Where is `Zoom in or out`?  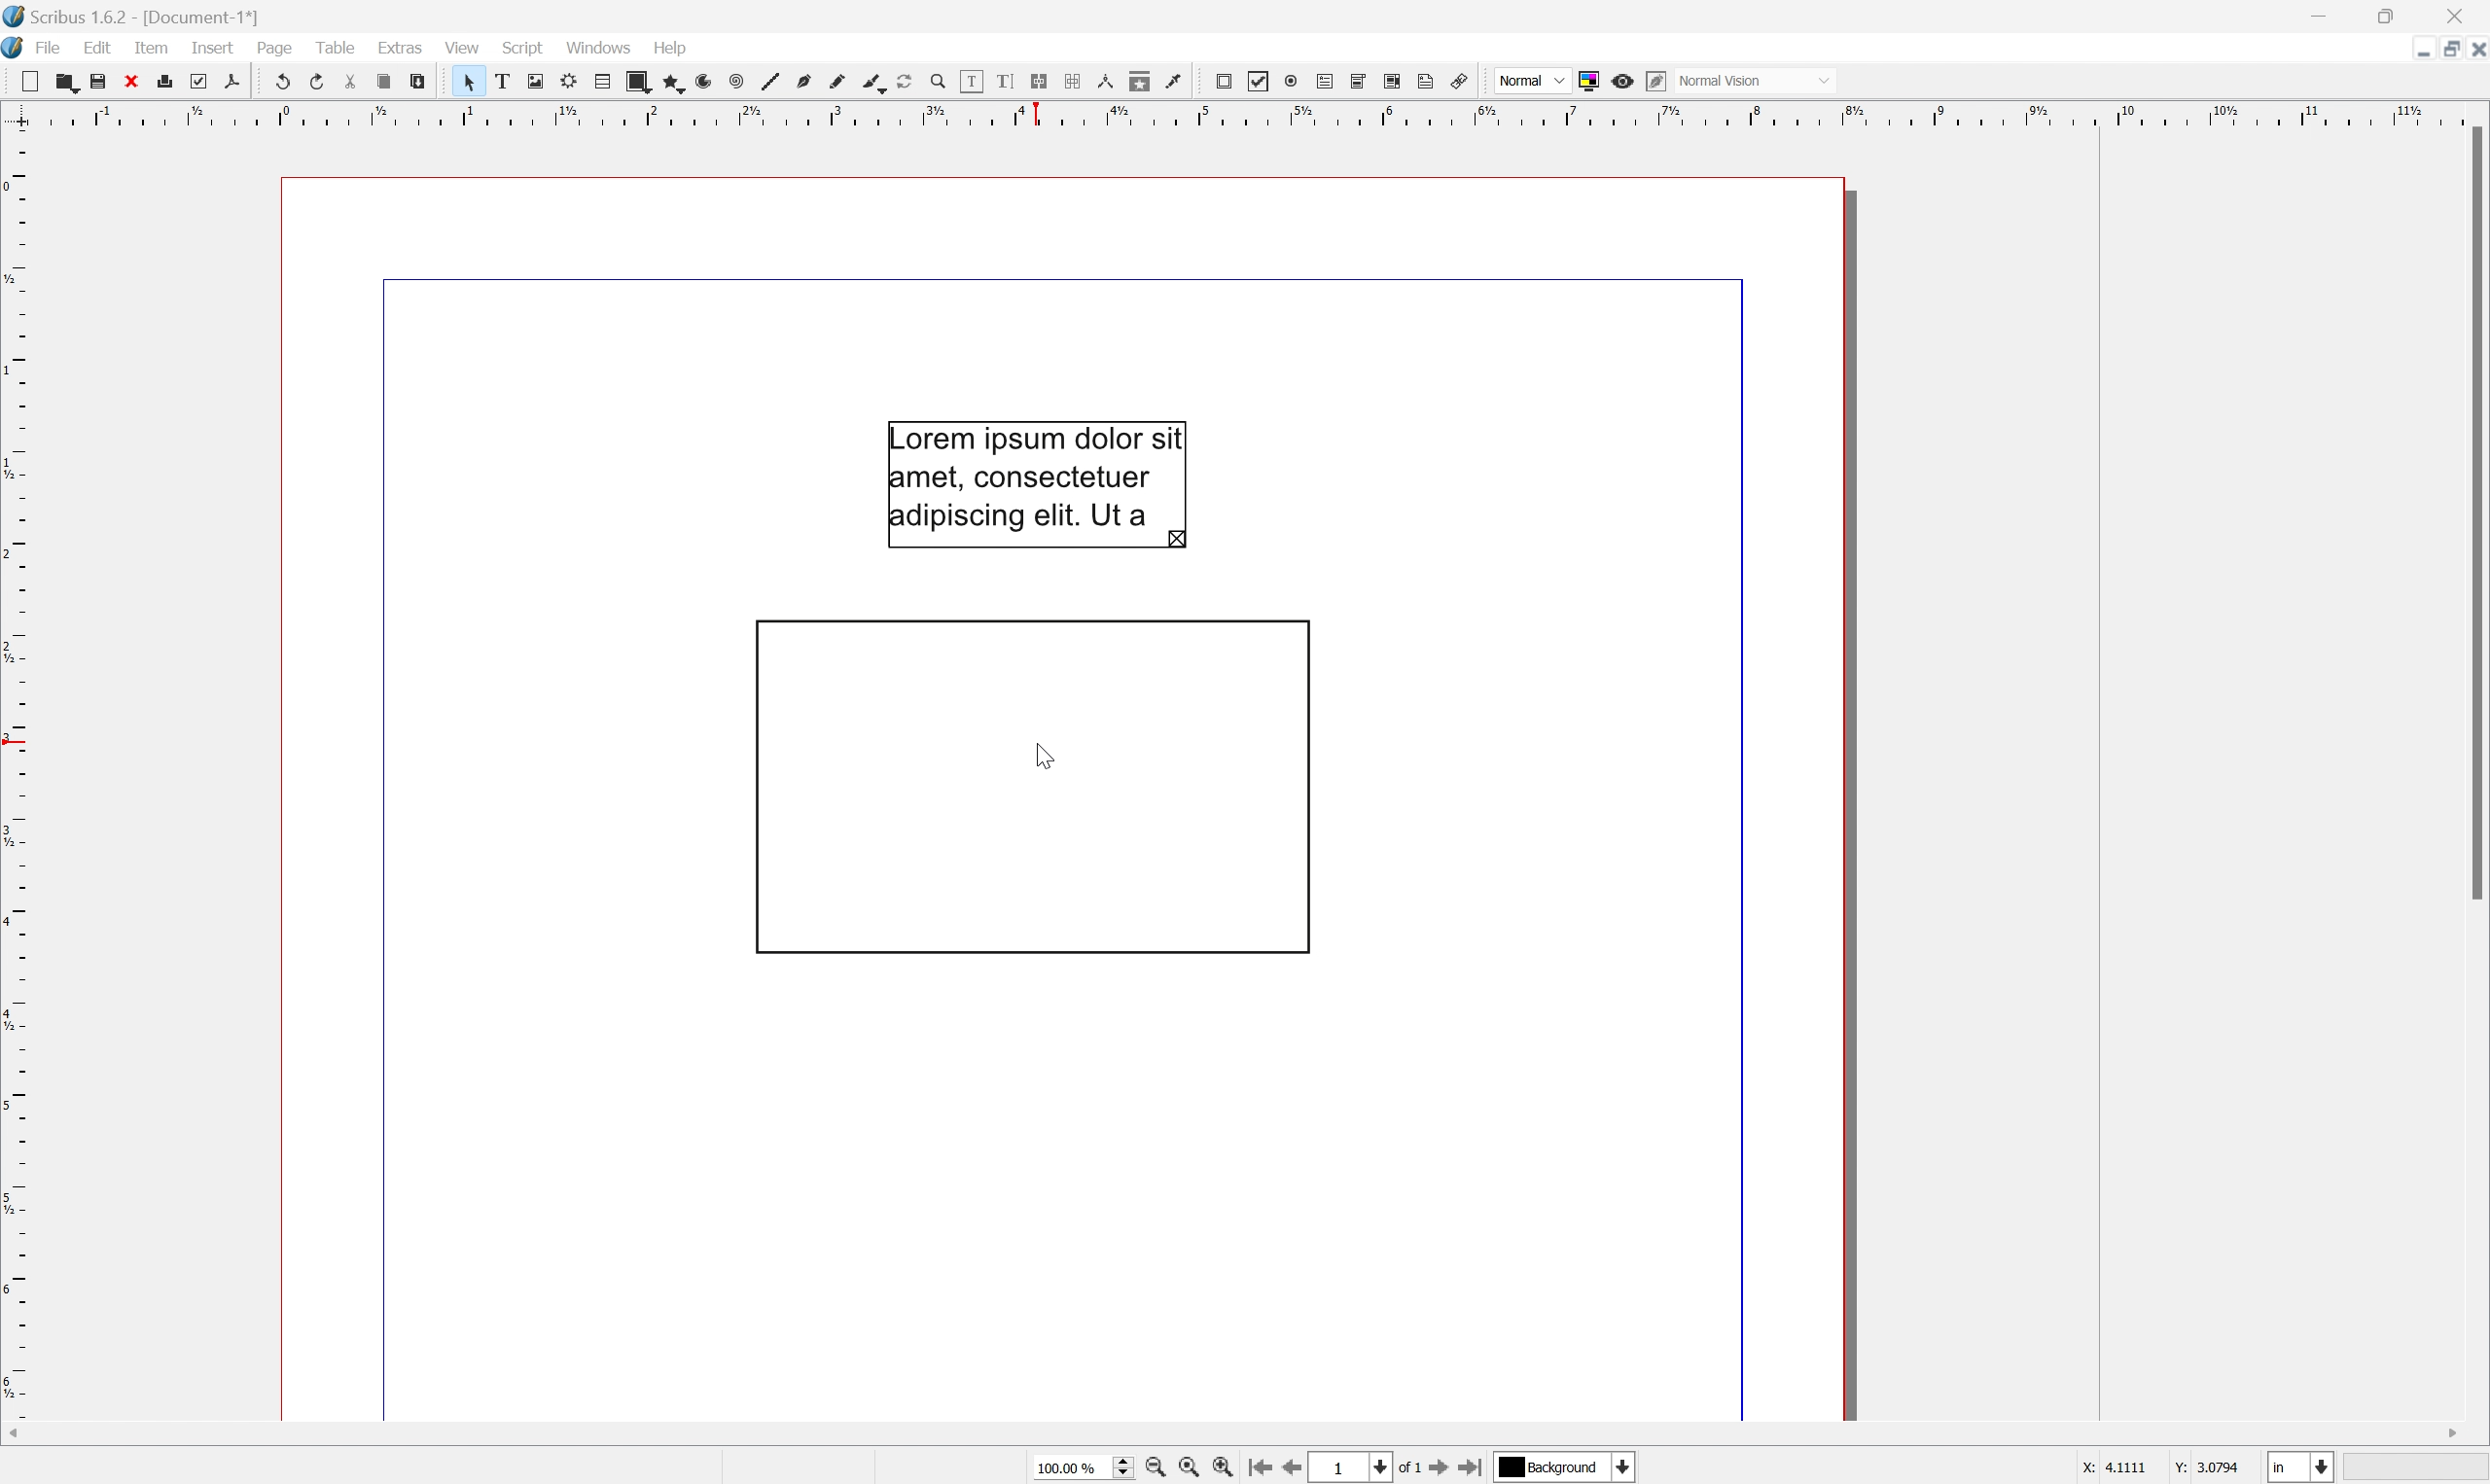 Zoom in or out is located at coordinates (934, 82).